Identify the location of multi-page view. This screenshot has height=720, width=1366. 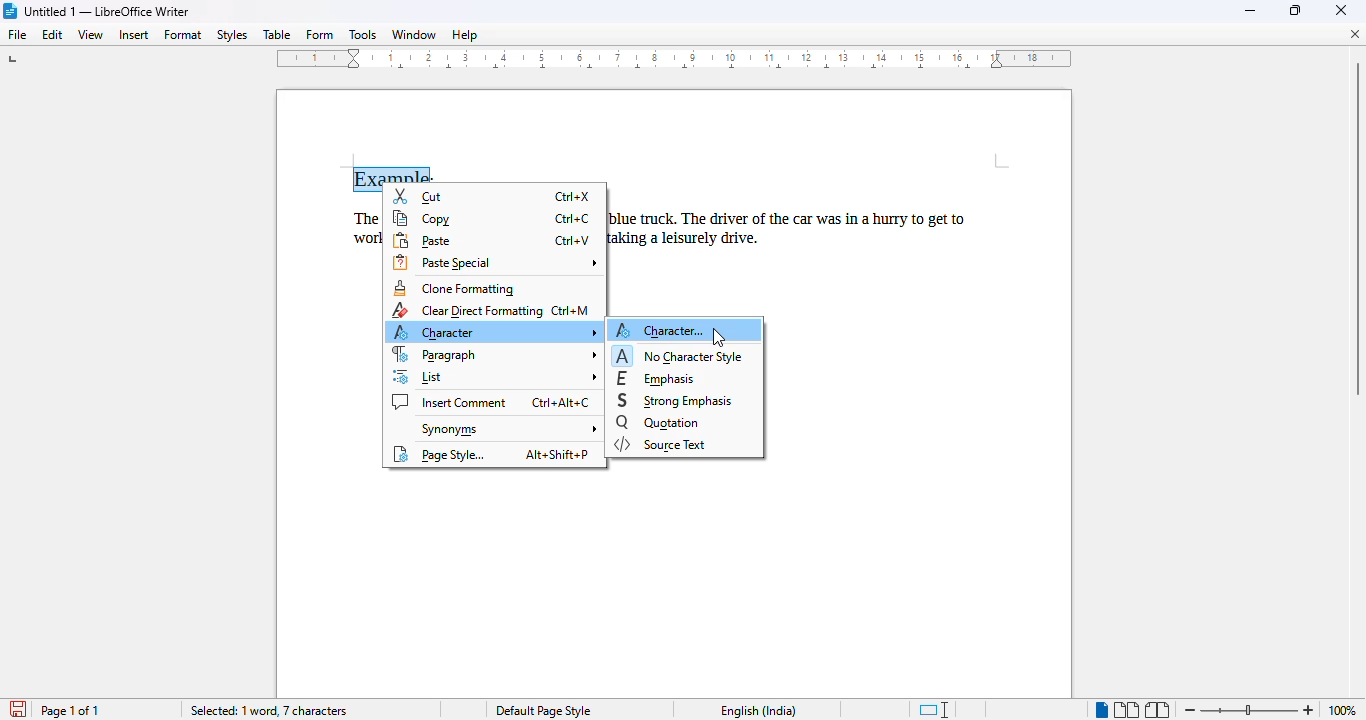
(1126, 710).